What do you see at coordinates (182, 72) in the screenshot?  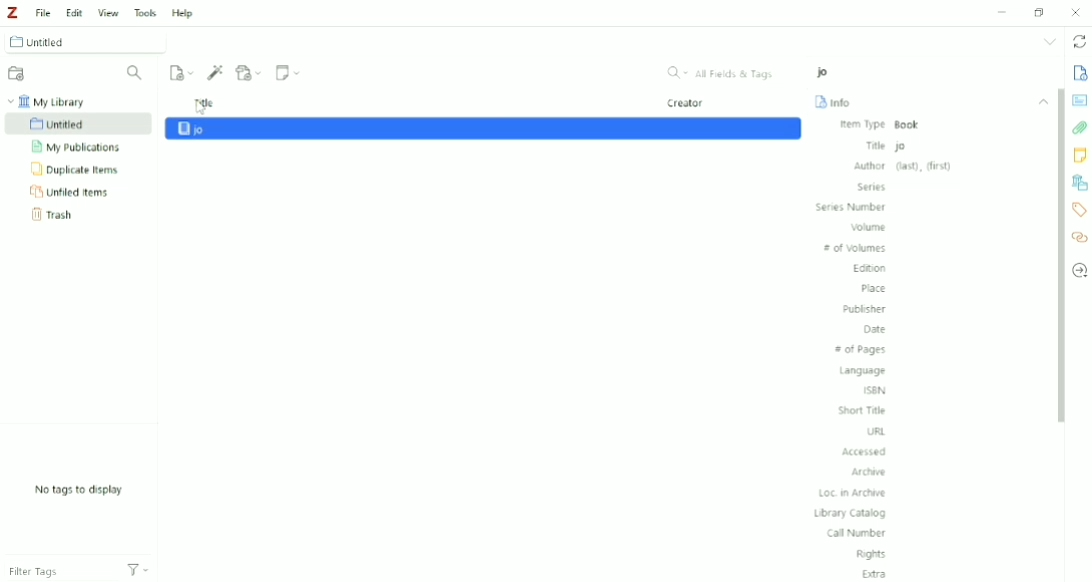 I see `New Item` at bounding box center [182, 72].